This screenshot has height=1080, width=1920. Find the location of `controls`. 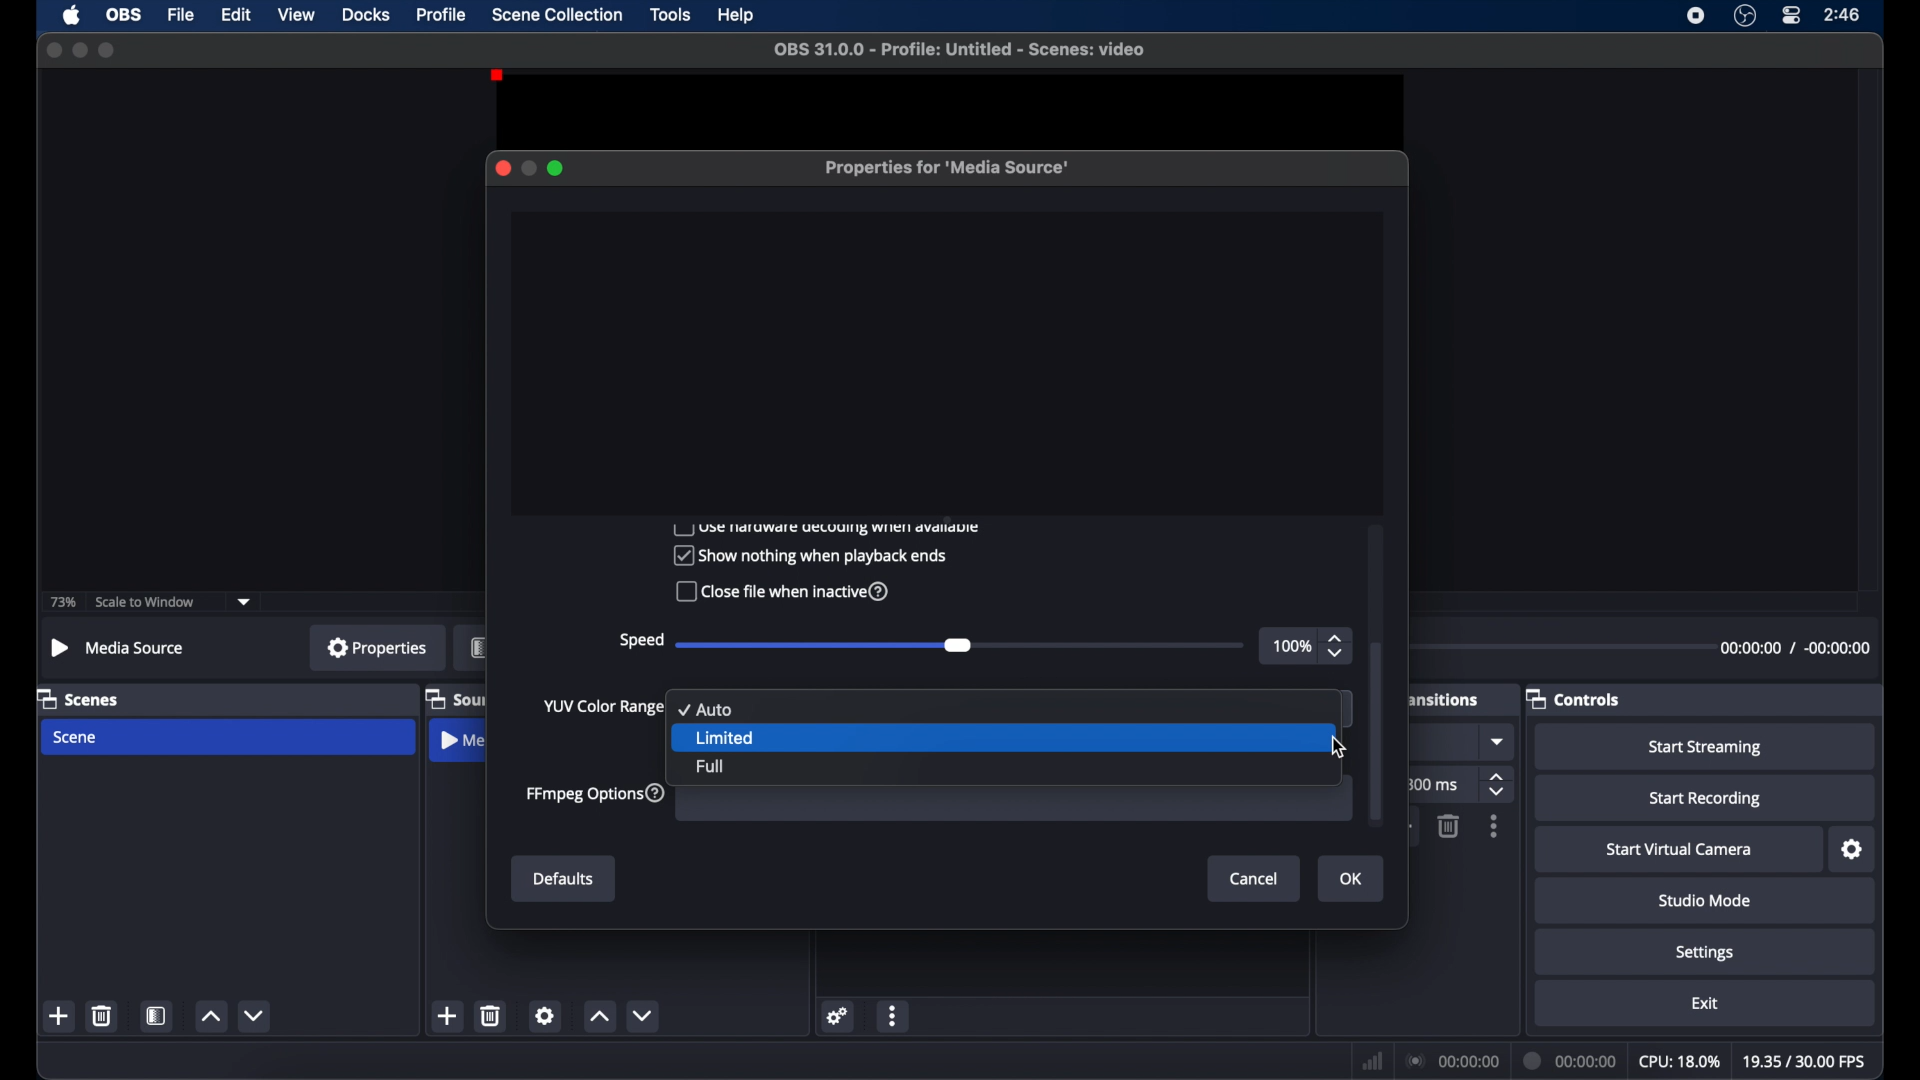

controls is located at coordinates (1574, 698).